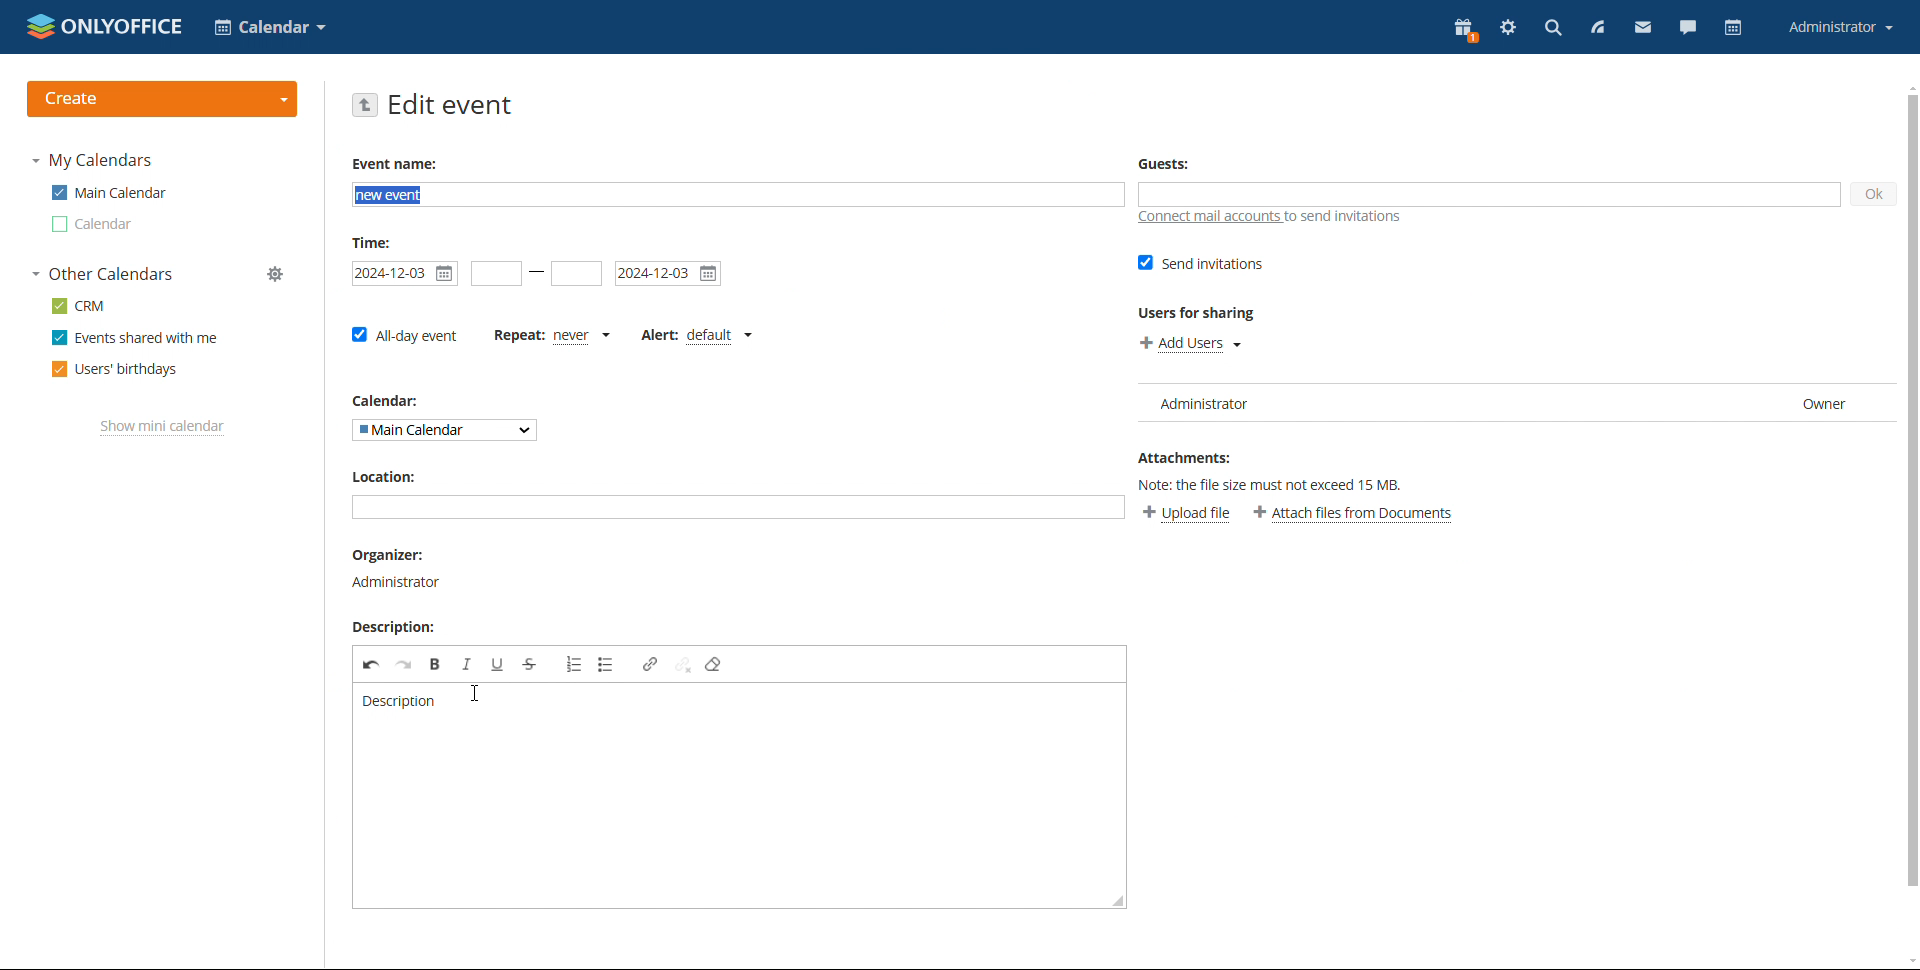  I want to click on organizer, so click(395, 583).